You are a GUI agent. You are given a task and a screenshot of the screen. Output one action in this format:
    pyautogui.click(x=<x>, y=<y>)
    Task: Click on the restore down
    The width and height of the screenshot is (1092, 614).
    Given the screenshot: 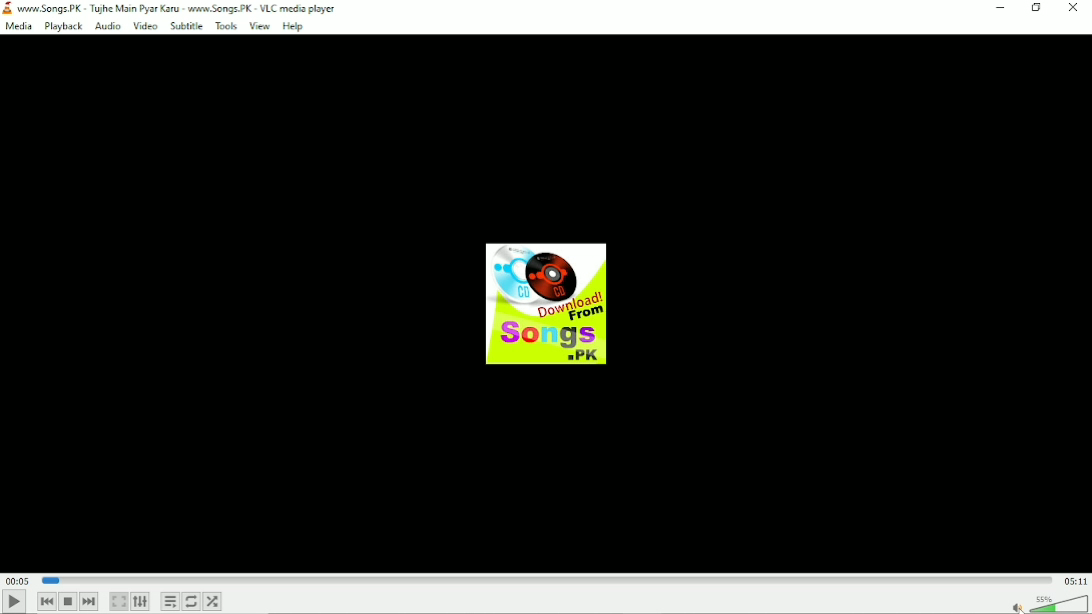 What is the action you would take?
    pyautogui.click(x=1038, y=9)
    